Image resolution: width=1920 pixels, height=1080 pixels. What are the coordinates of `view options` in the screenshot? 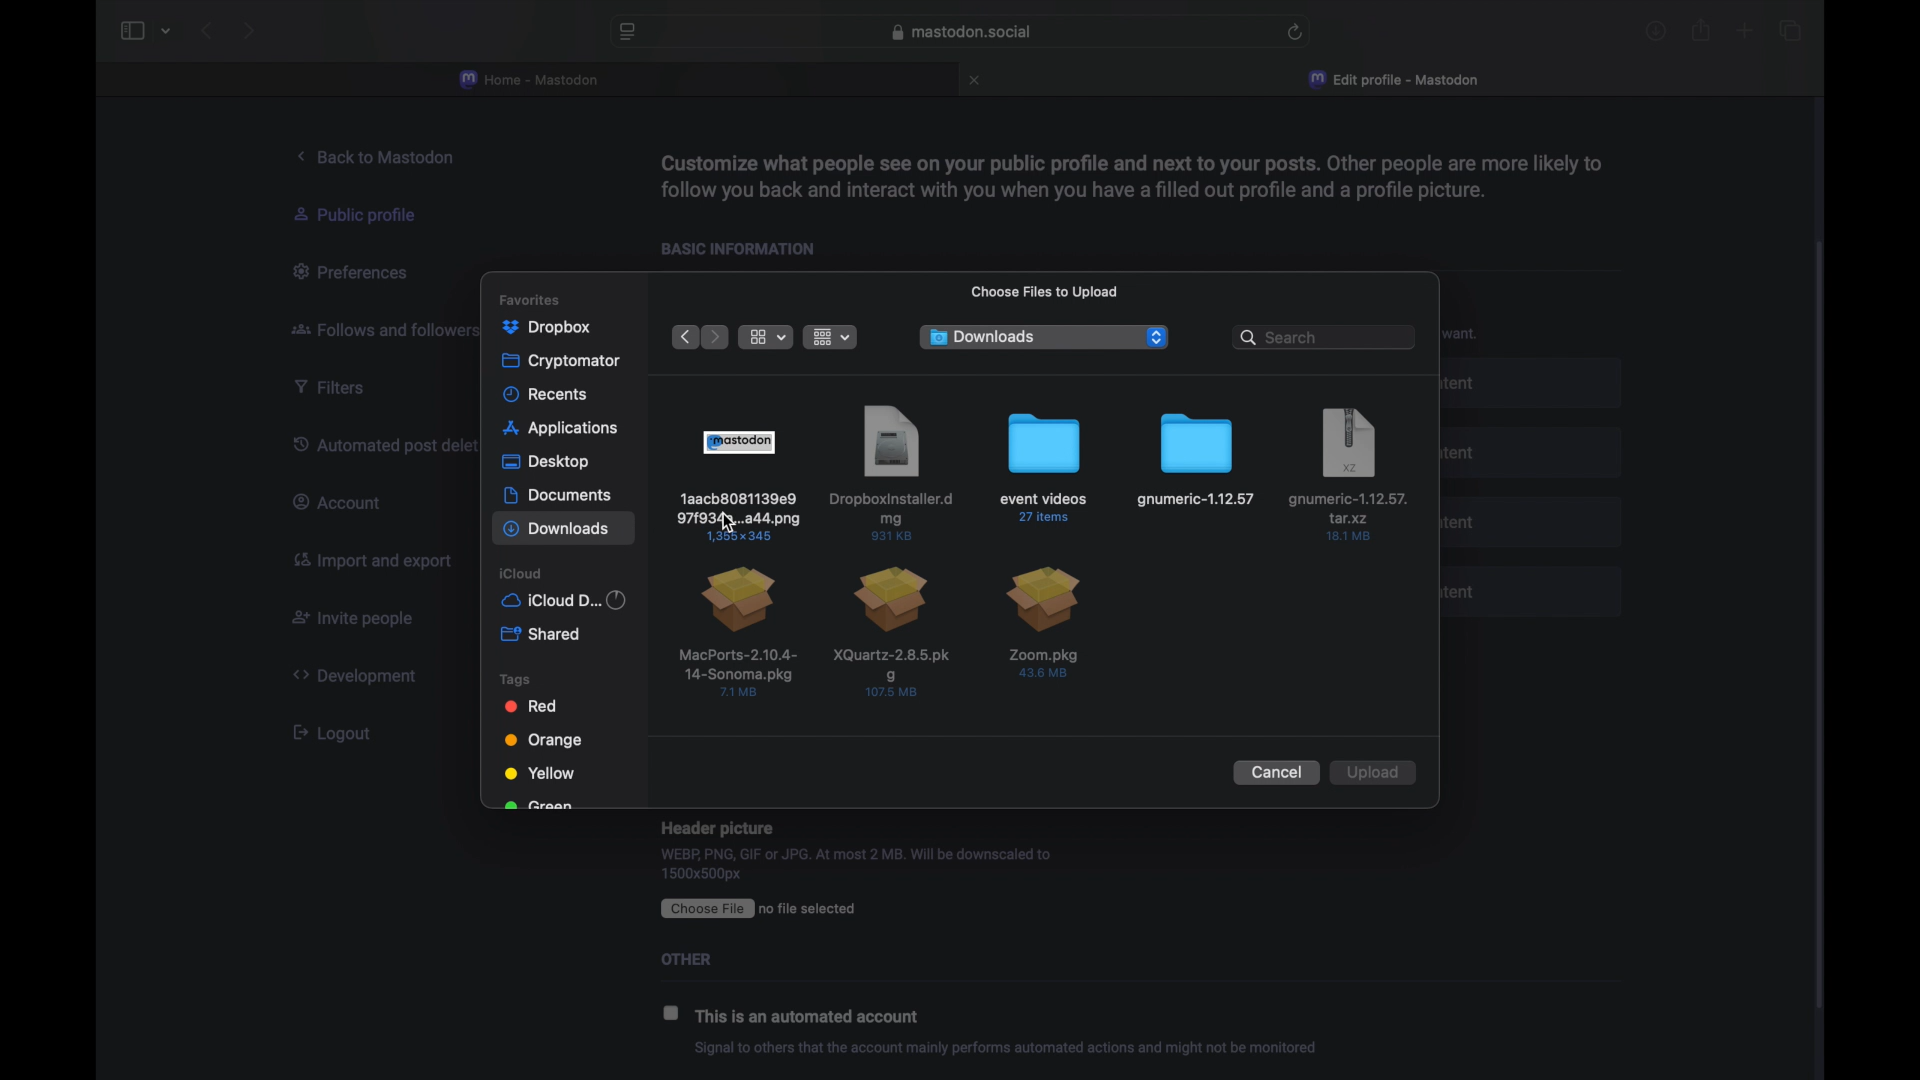 It's located at (766, 337).